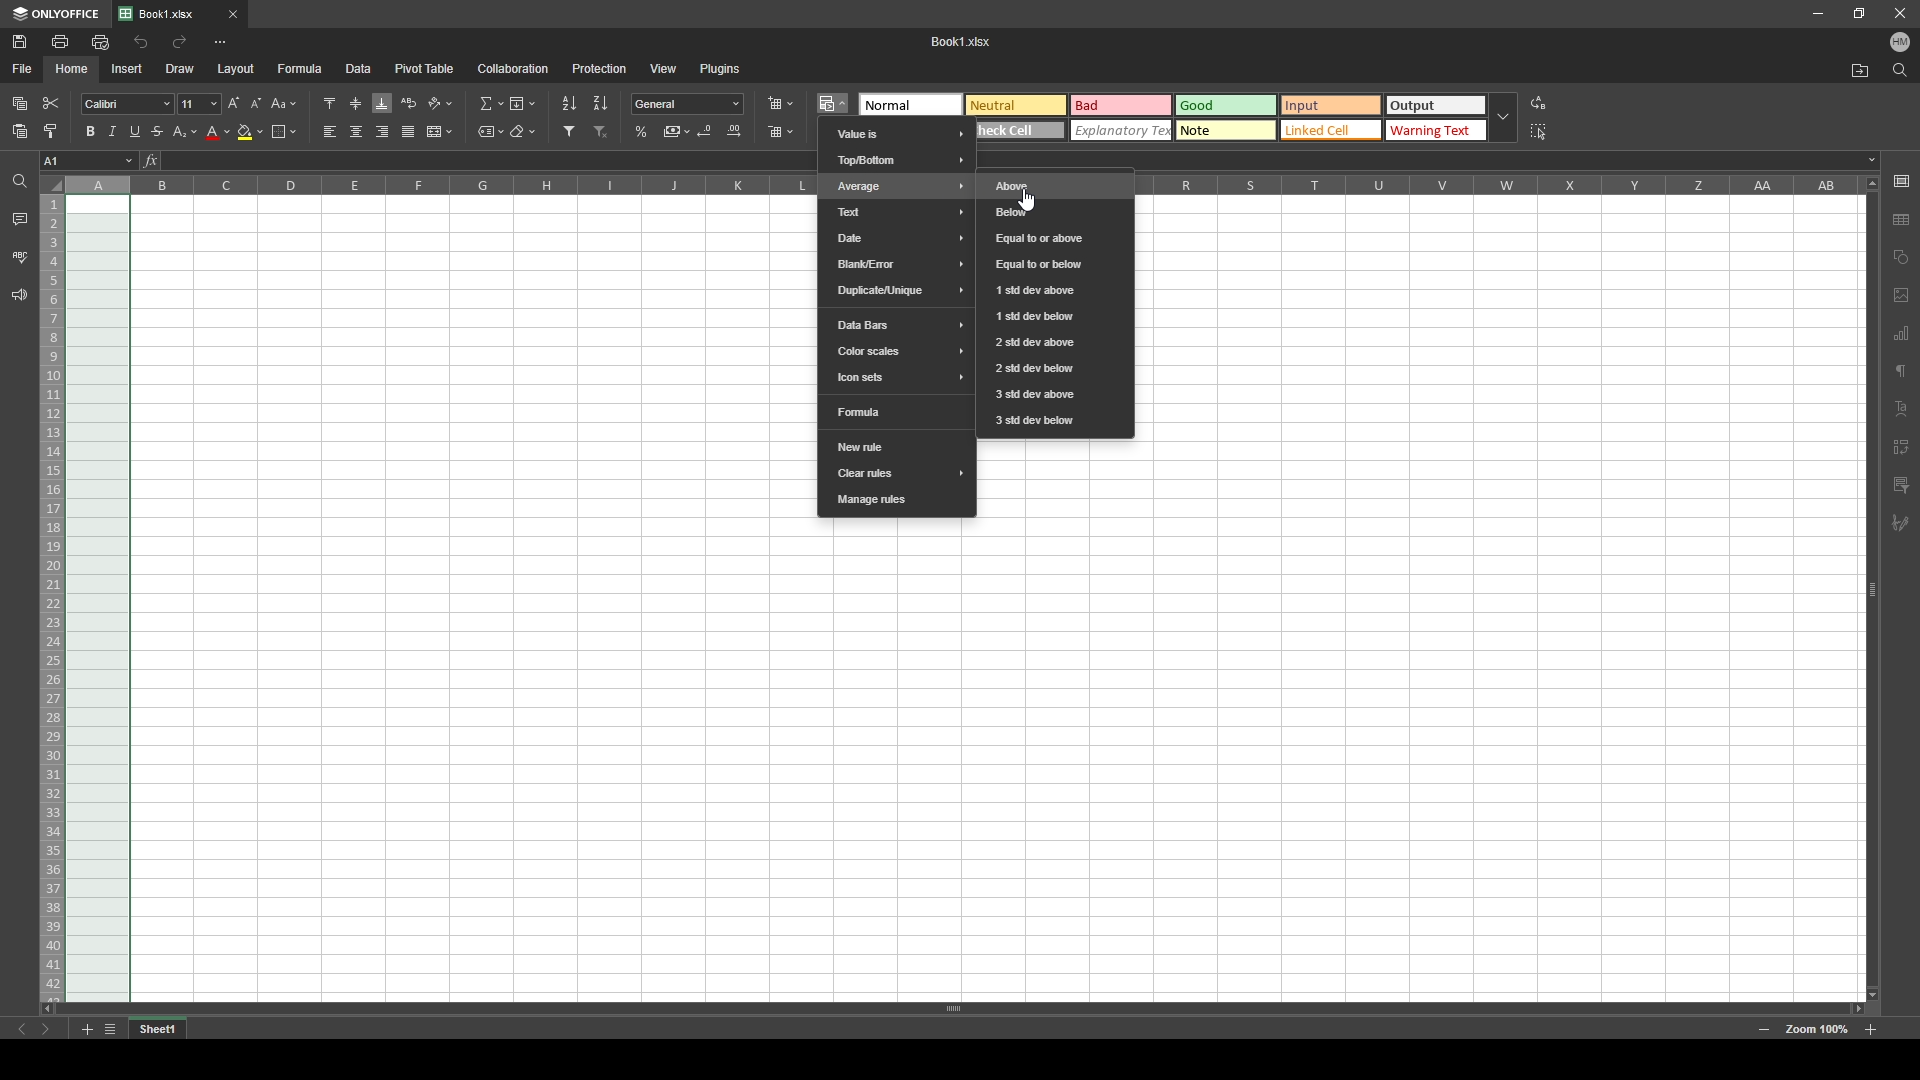  What do you see at coordinates (233, 14) in the screenshot?
I see `close tab` at bounding box center [233, 14].